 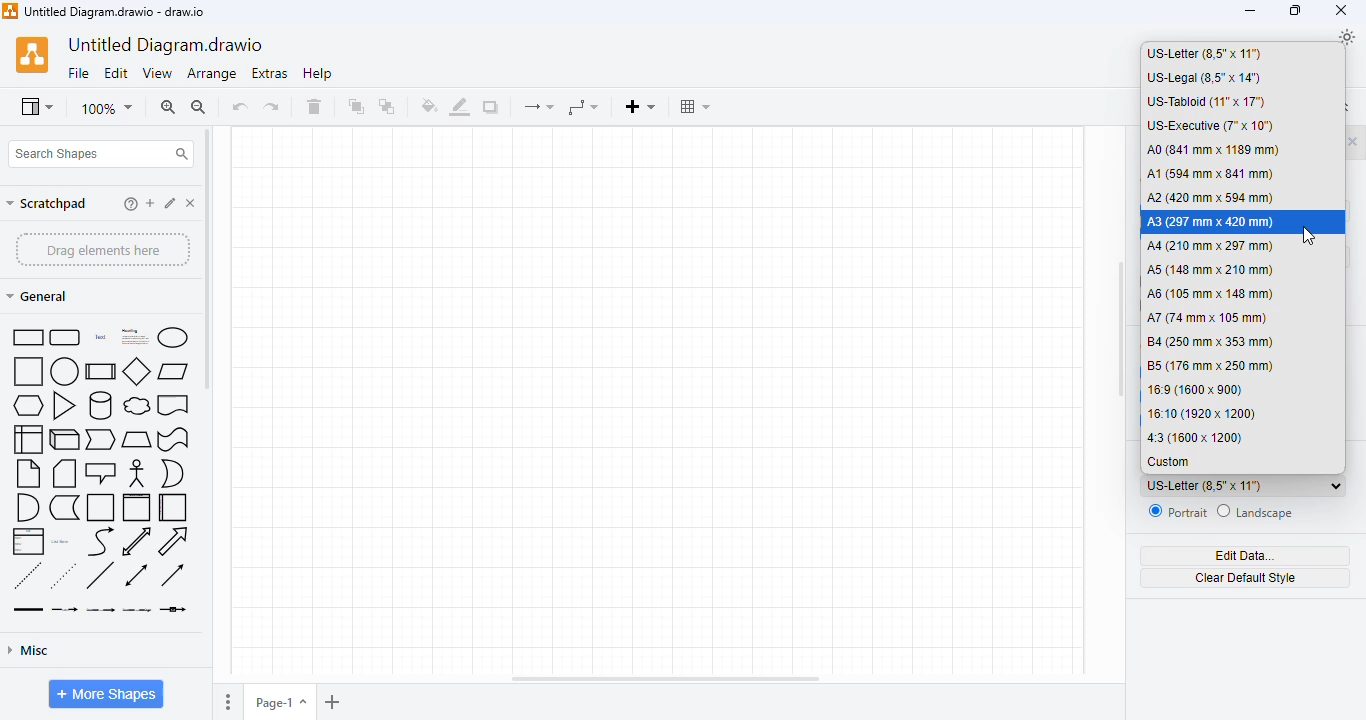 I want to click on fill color, so click(x=429, y=105).